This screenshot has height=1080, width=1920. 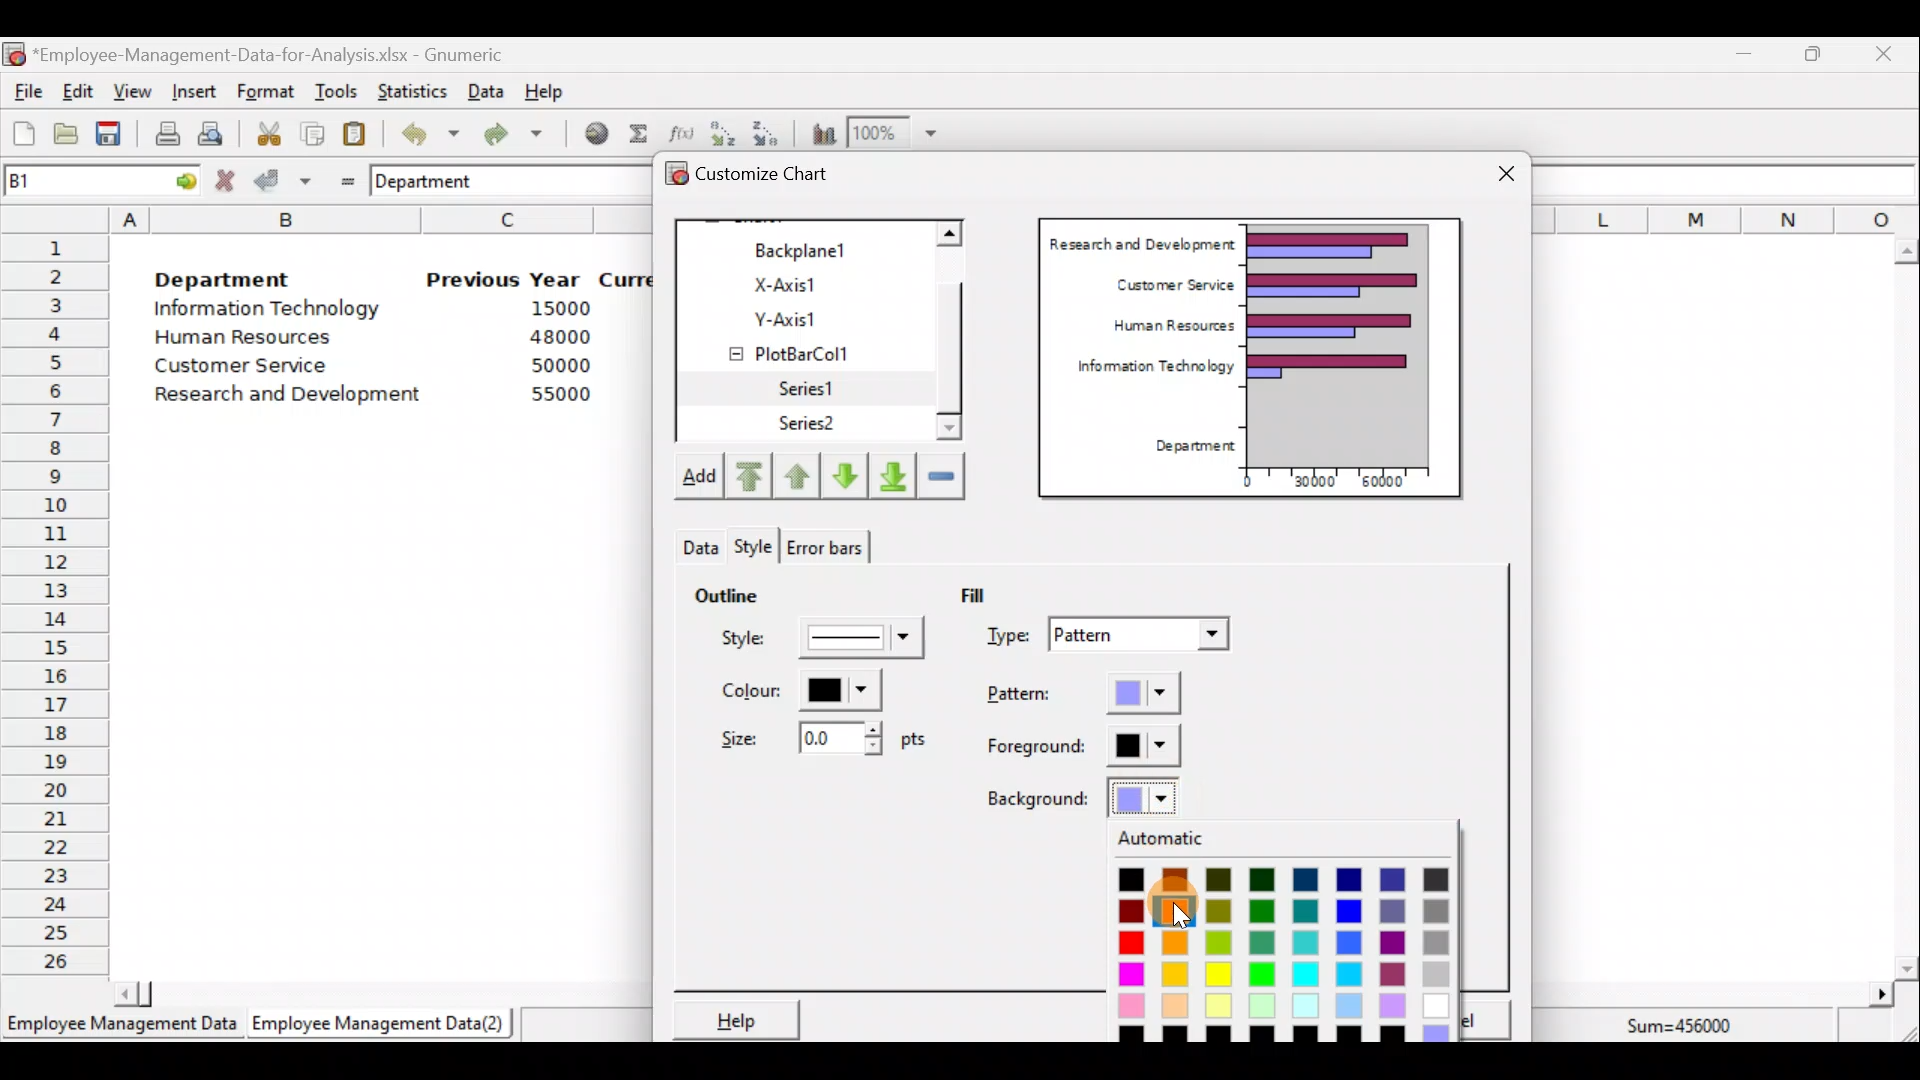 I want to click on Scroll bar, so click(x=1906, y=609).